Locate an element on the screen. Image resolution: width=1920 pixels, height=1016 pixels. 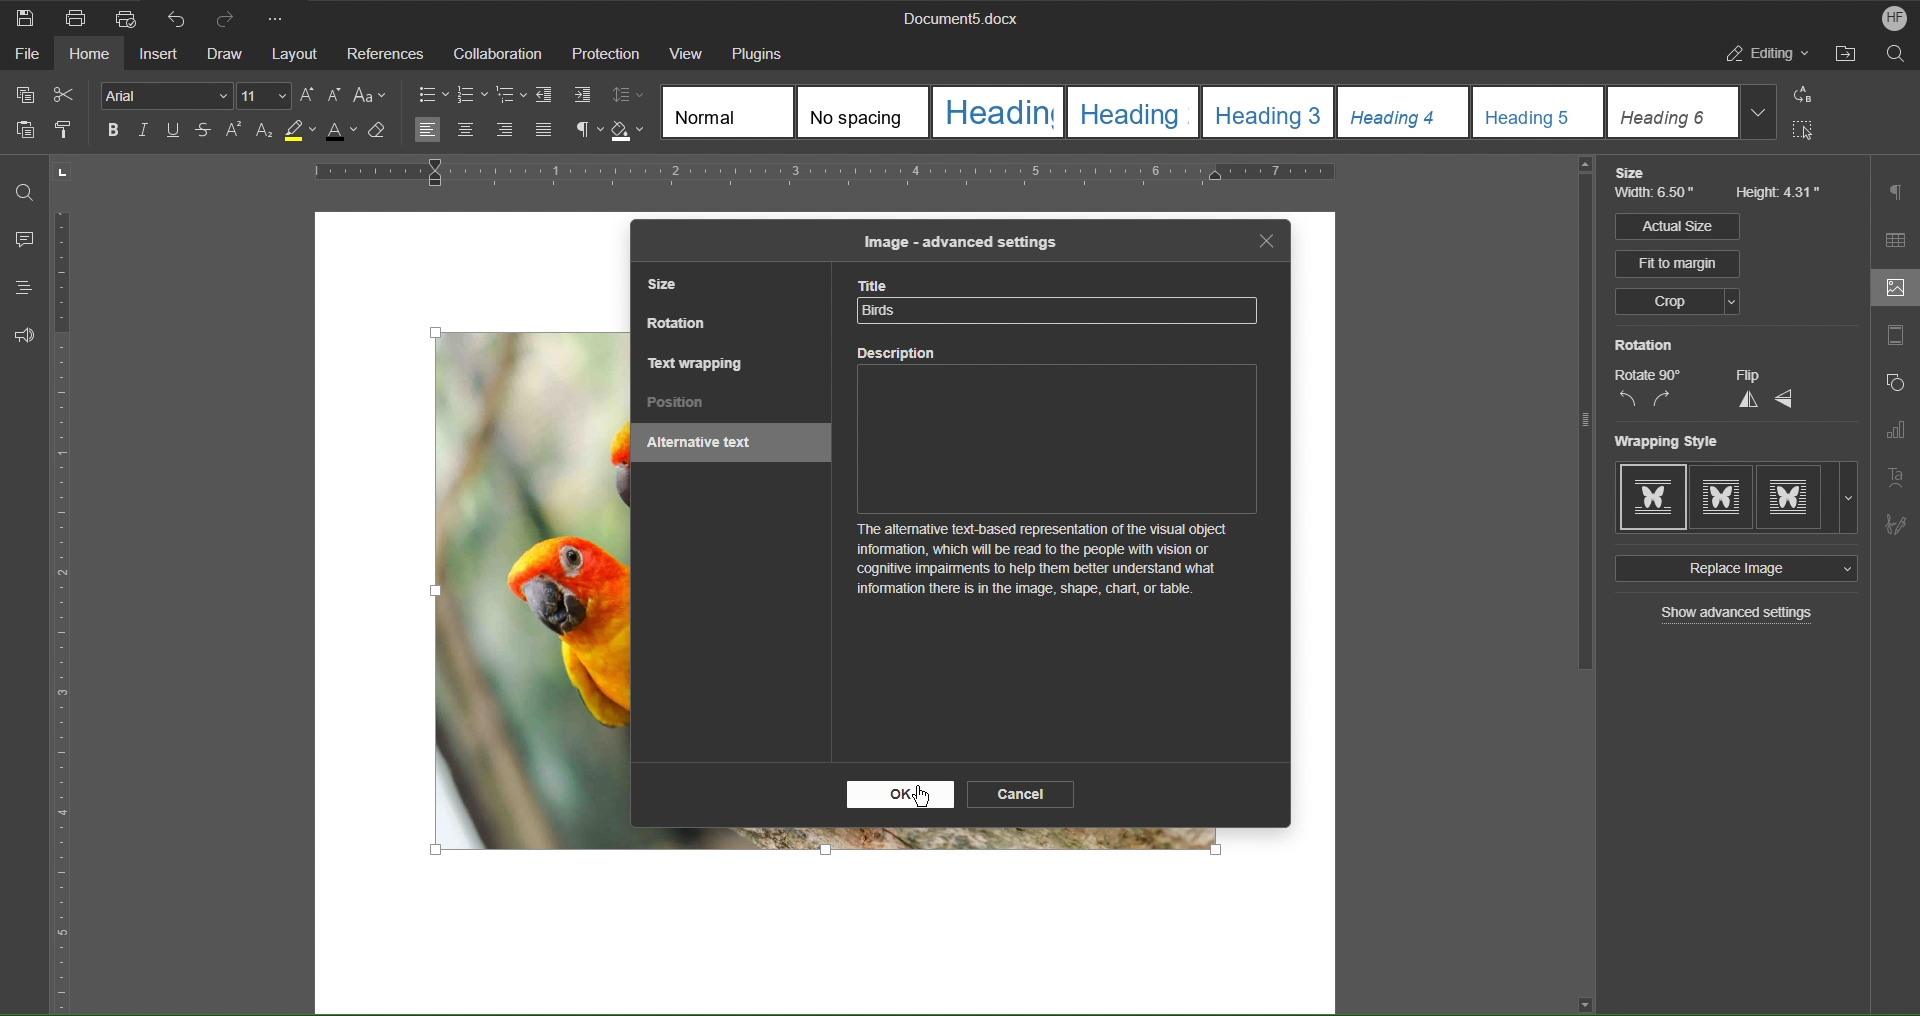
Size is located at coordinates (669, 287).